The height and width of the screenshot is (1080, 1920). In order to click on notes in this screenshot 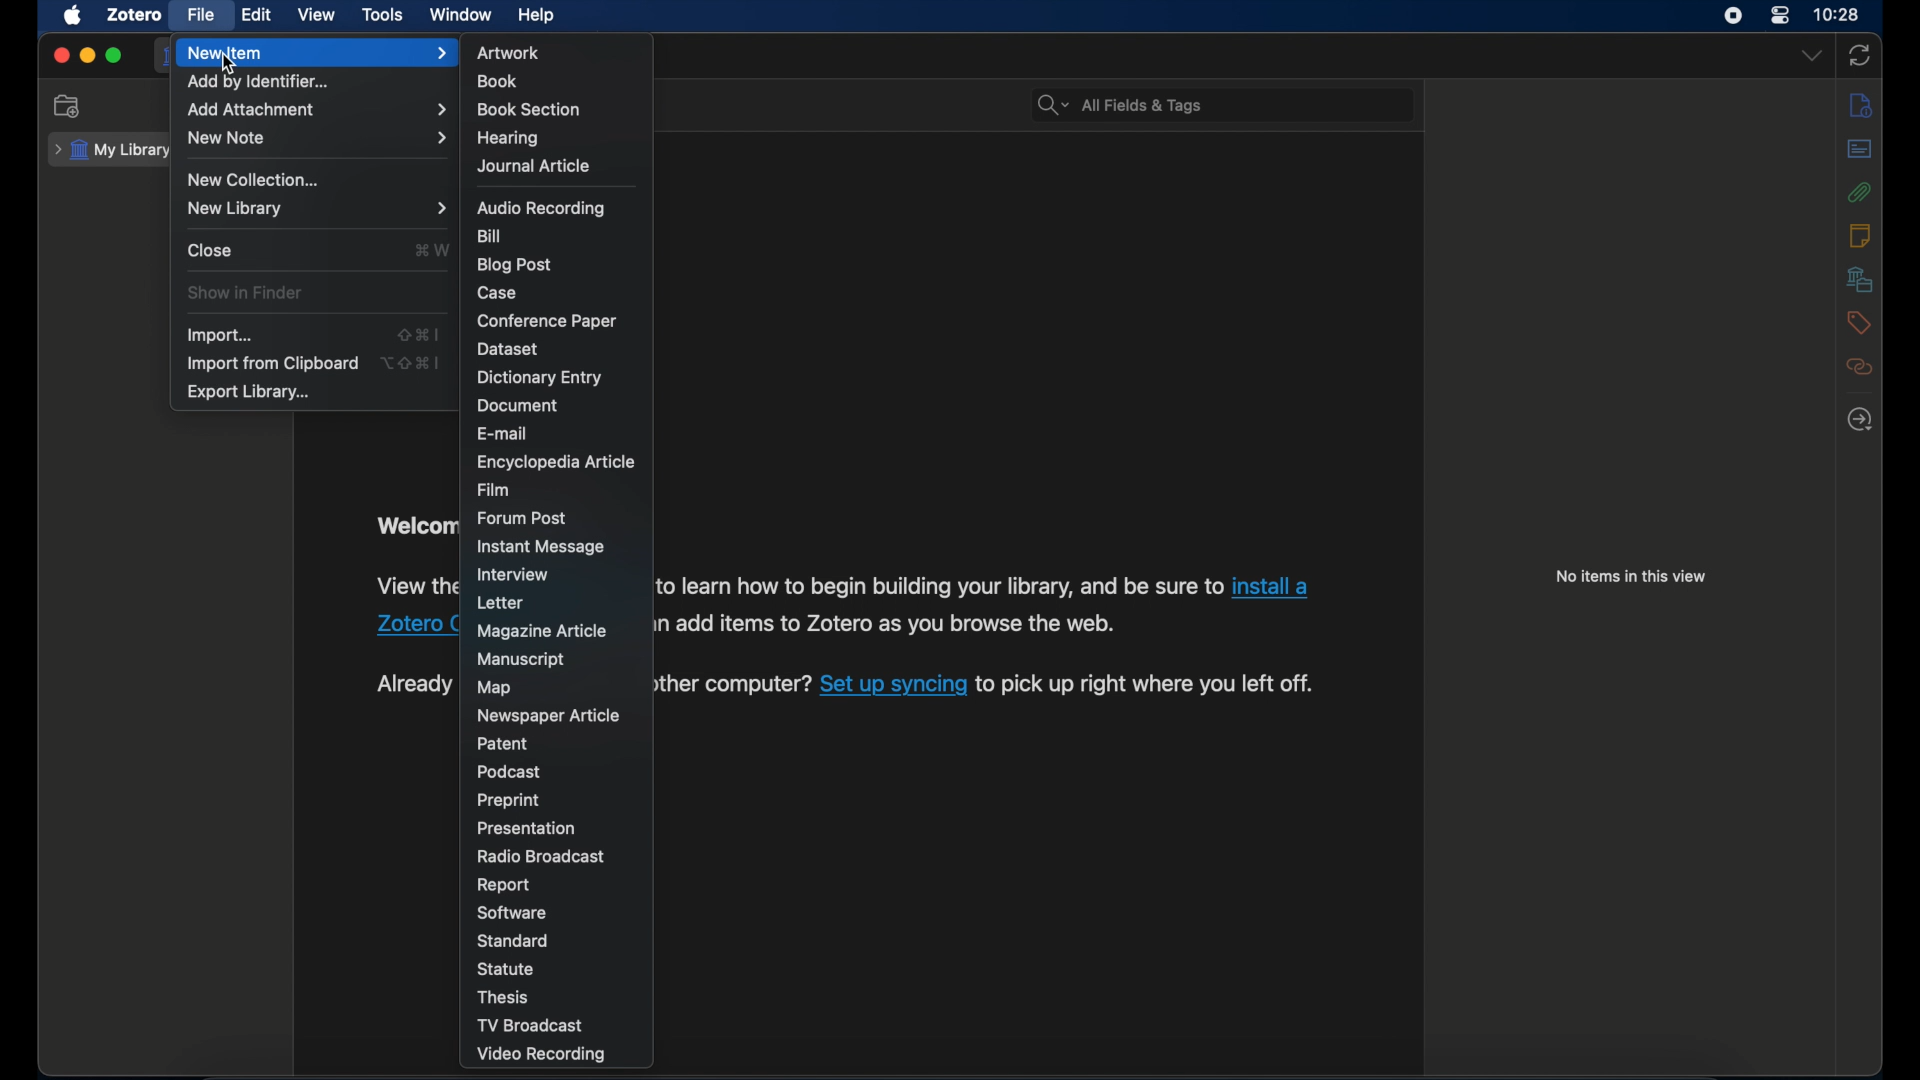, I will do `click(1859, 236)`.